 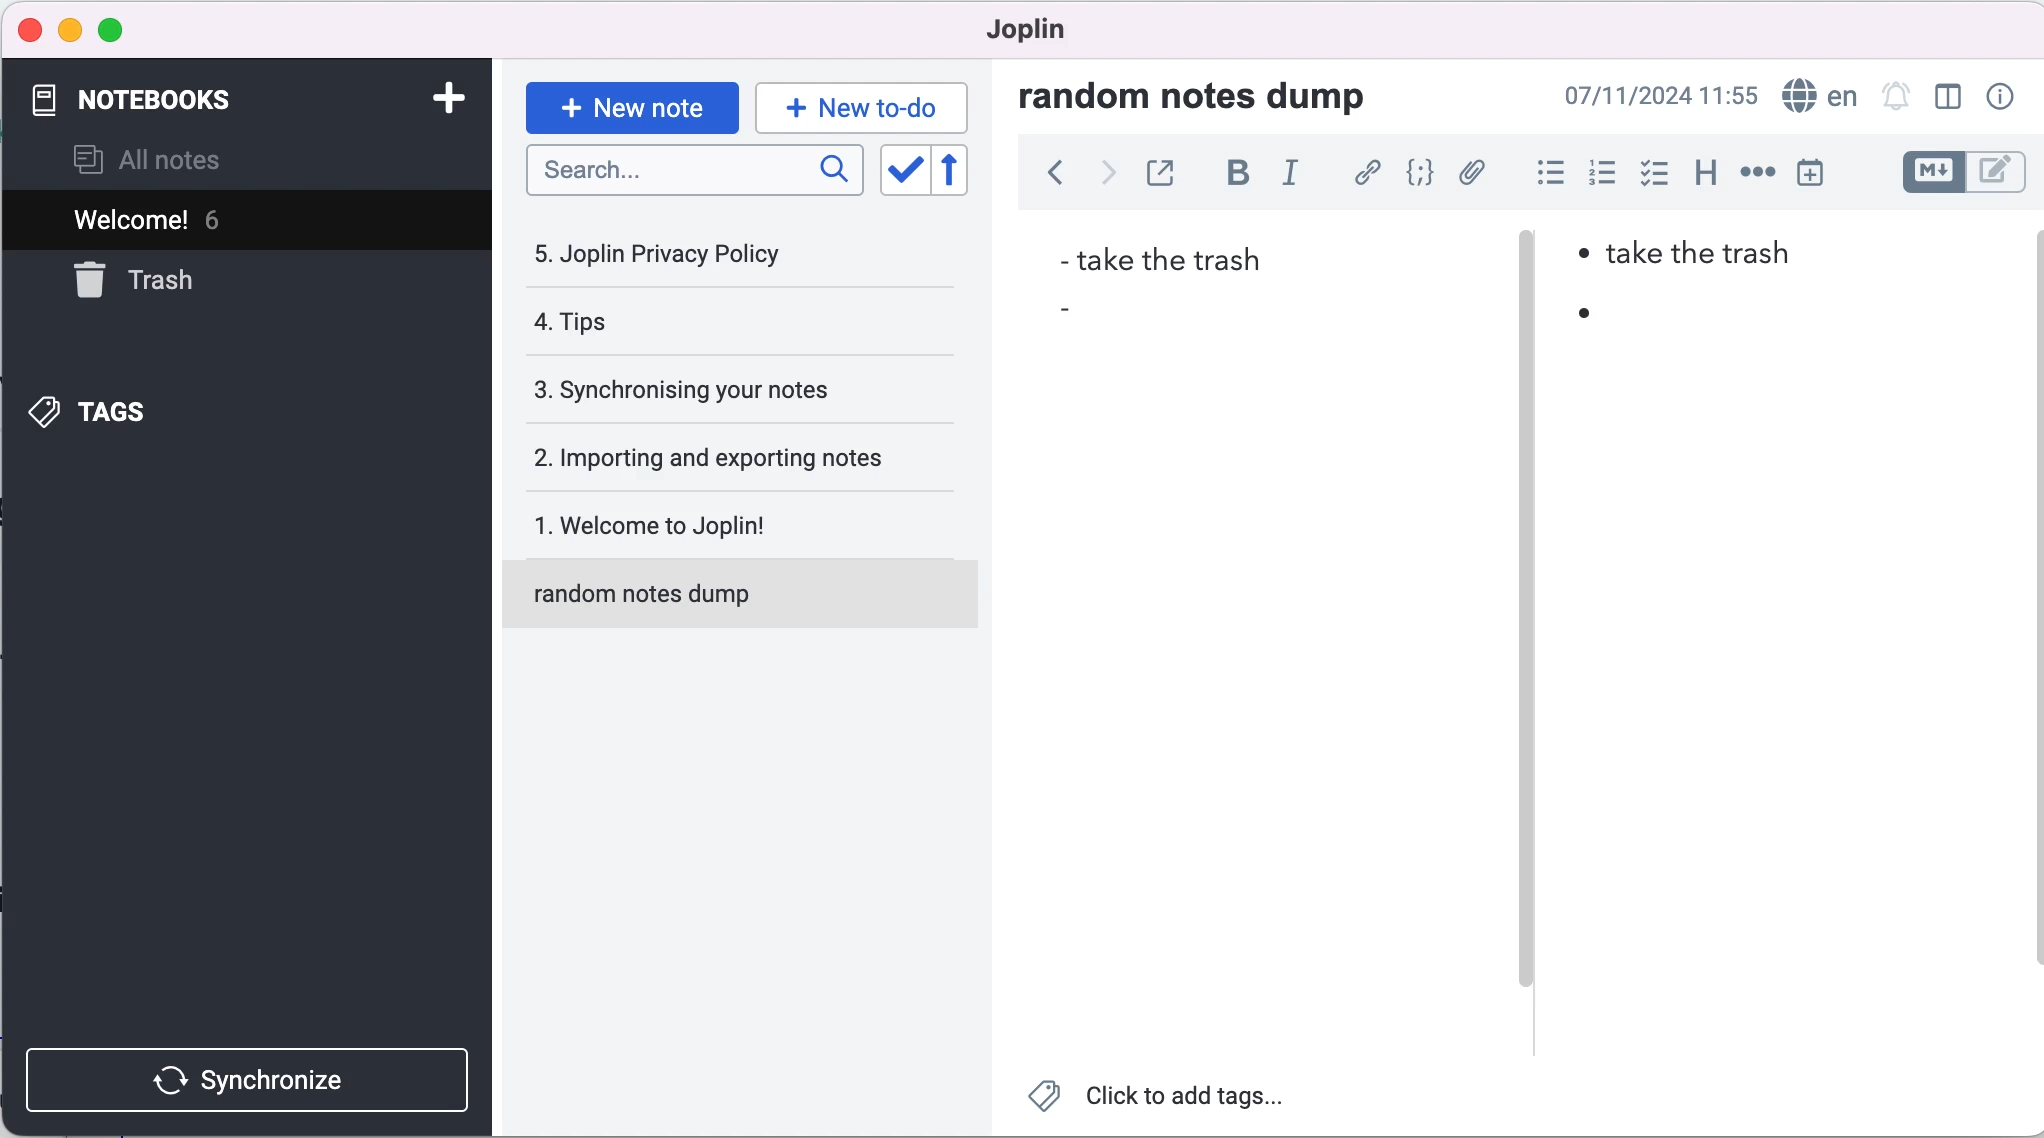 What do you see at coordinates (1998, 98) in the screenshot?
I see `note properties` at bounding box center [1998, 98].